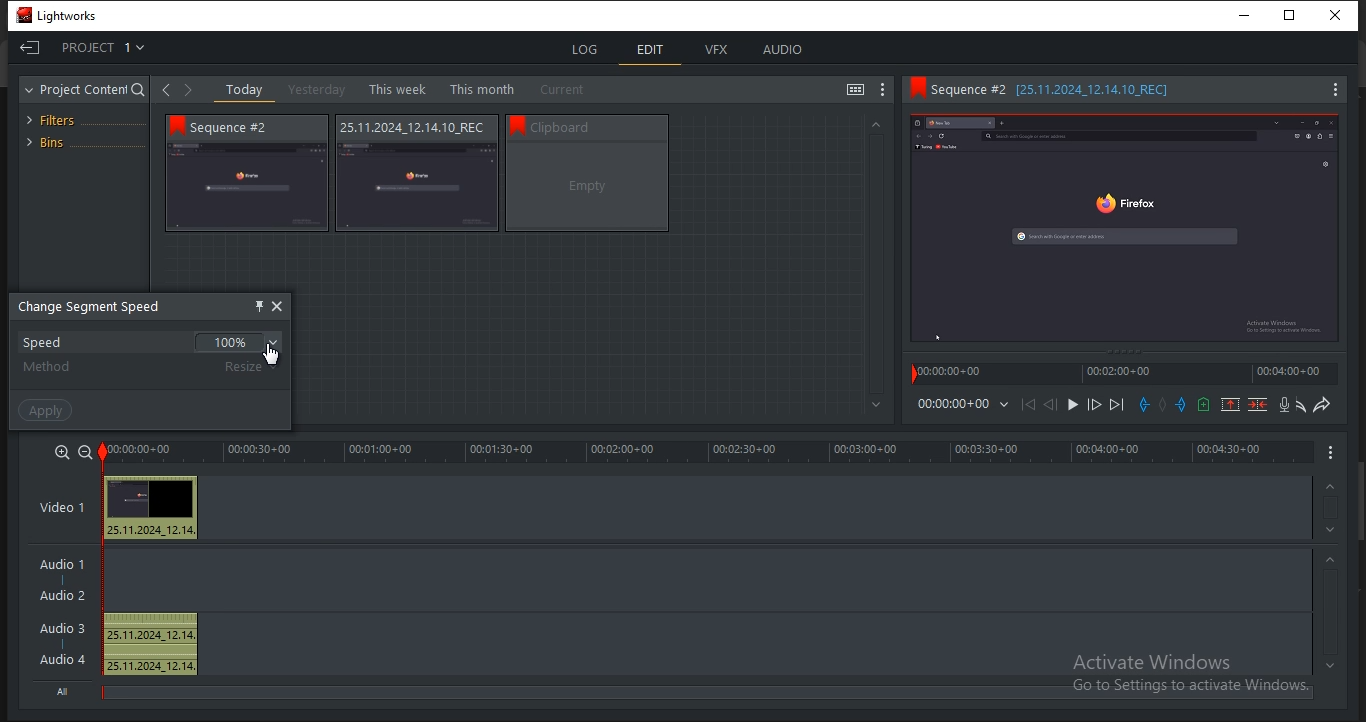 The width and height of the screenshot is (1366, 722). Describe the element at coordinates (149, 344) in the screenshot. I see `speed` at that location.